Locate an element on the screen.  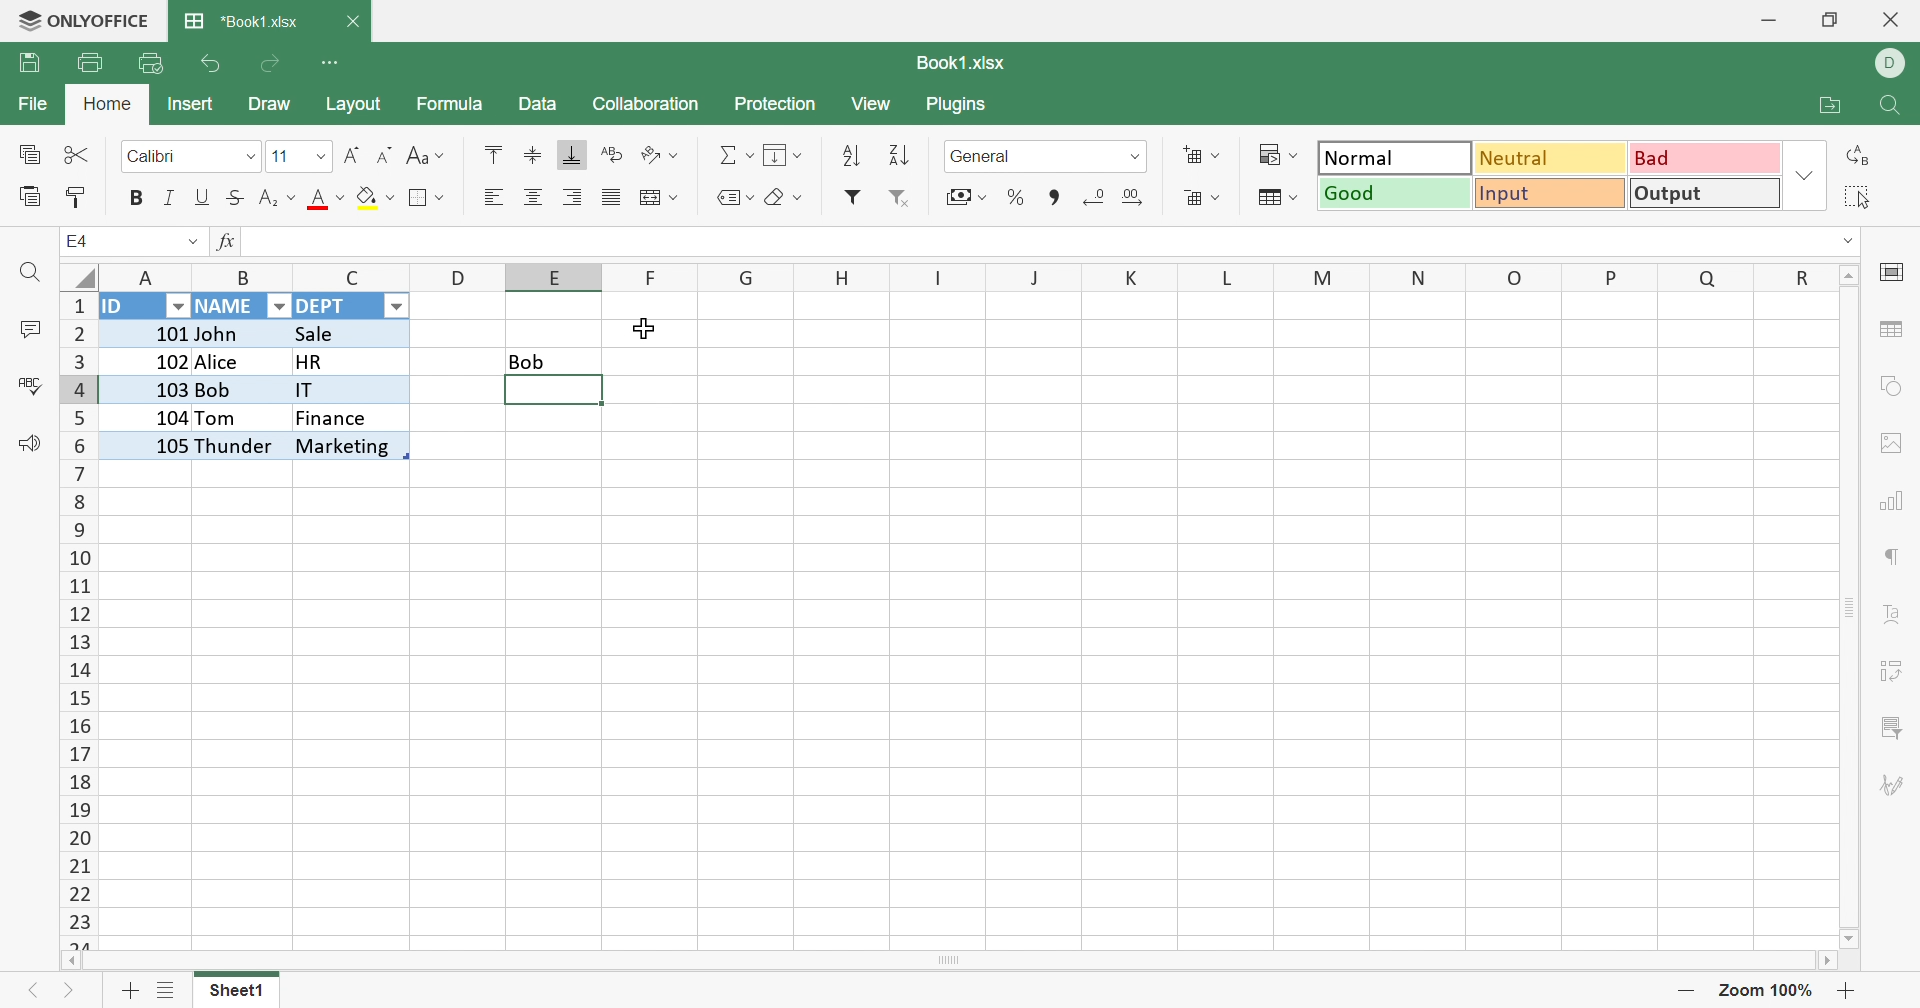
Add sheet is located at coordinates (134, 990).